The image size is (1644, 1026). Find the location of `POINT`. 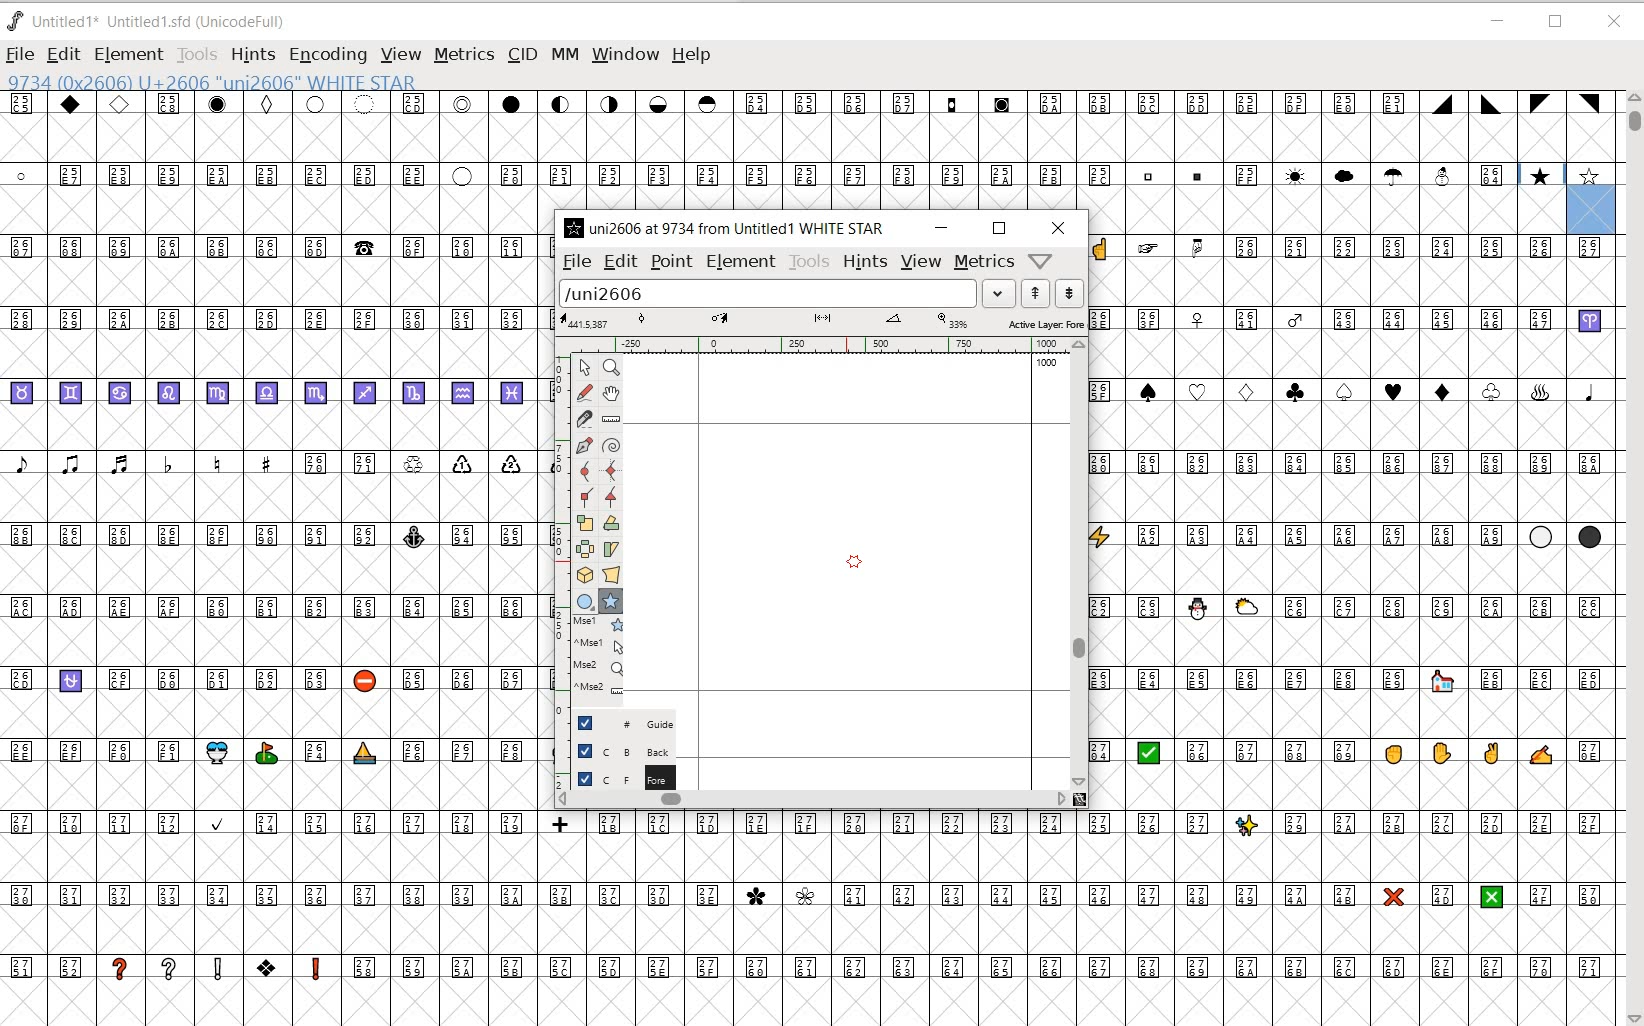

POINT is located at coordinates (671, 262).